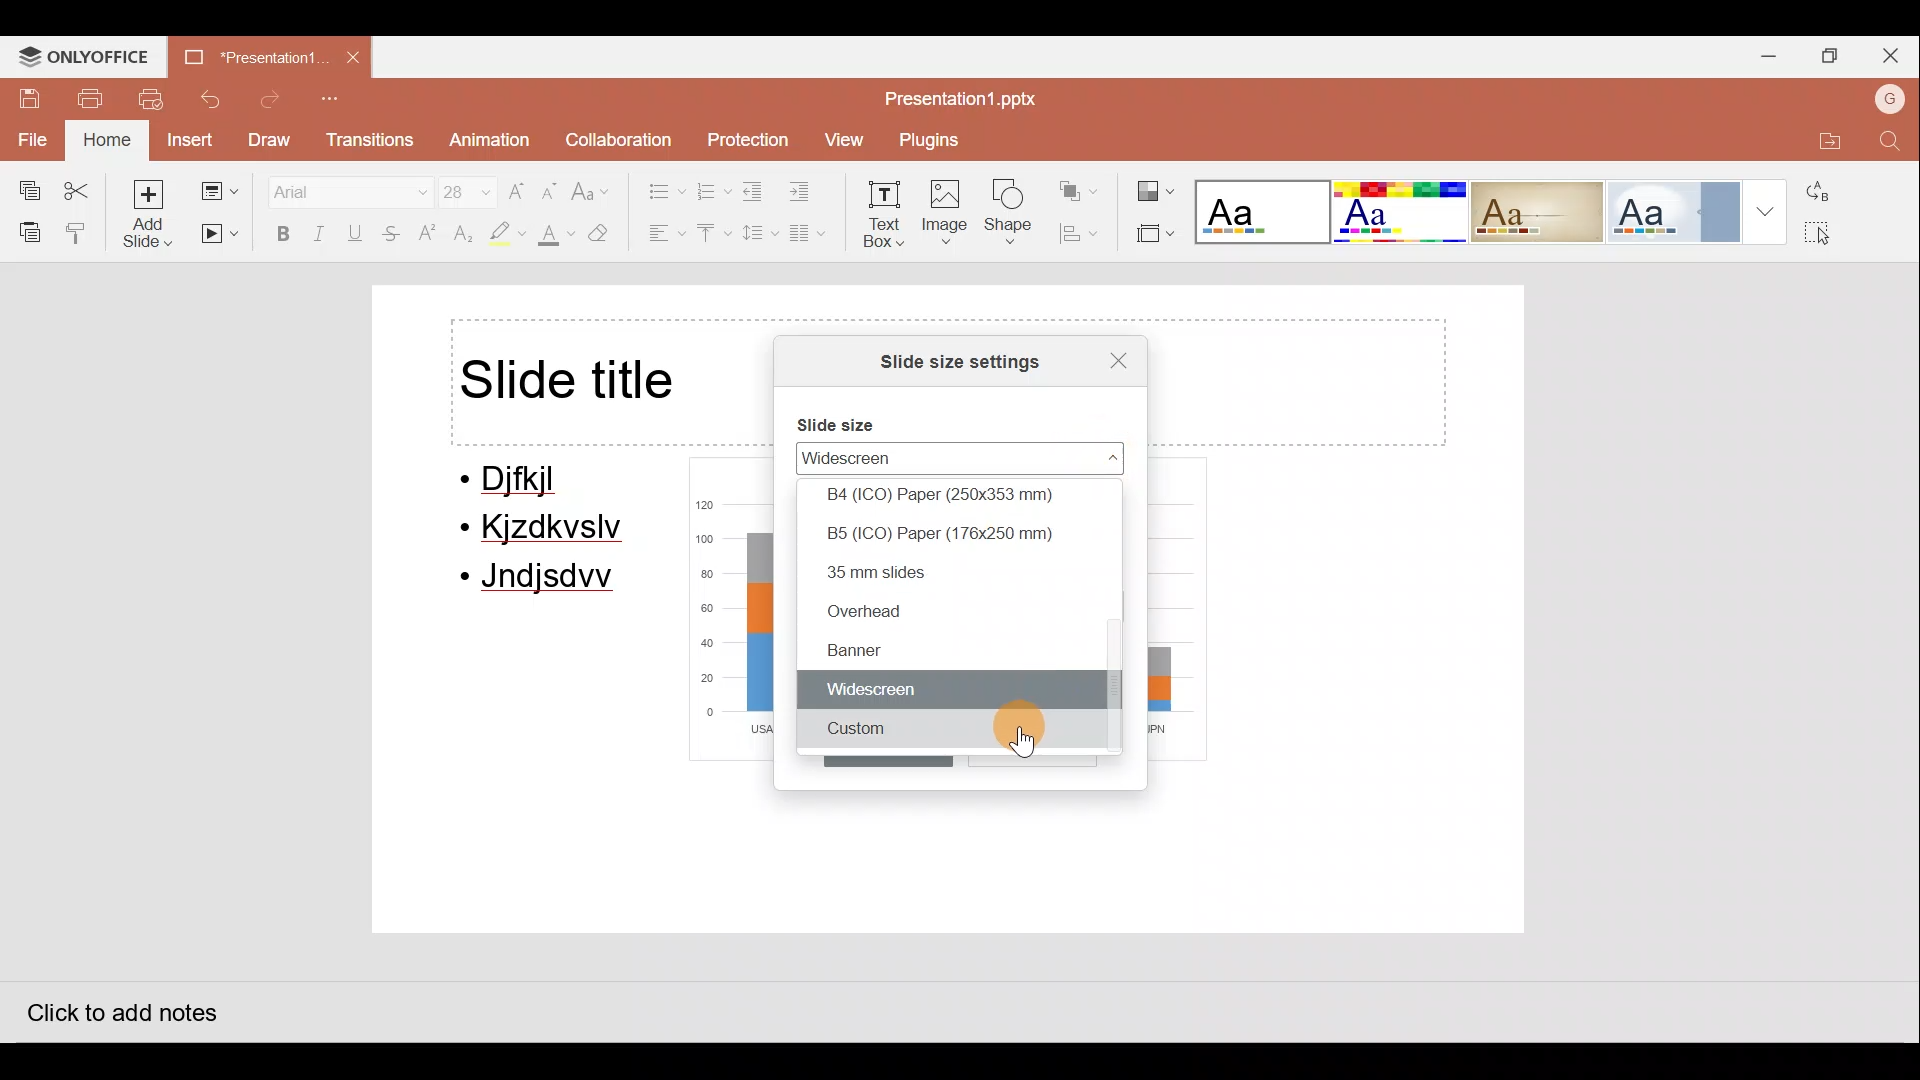 The height and width of the screenshot is (1080, 1920). What do you see at coordinates (335, 100) in the screenshot?
I see `Customize quick access toolbar` at bounding box center [335, 100].